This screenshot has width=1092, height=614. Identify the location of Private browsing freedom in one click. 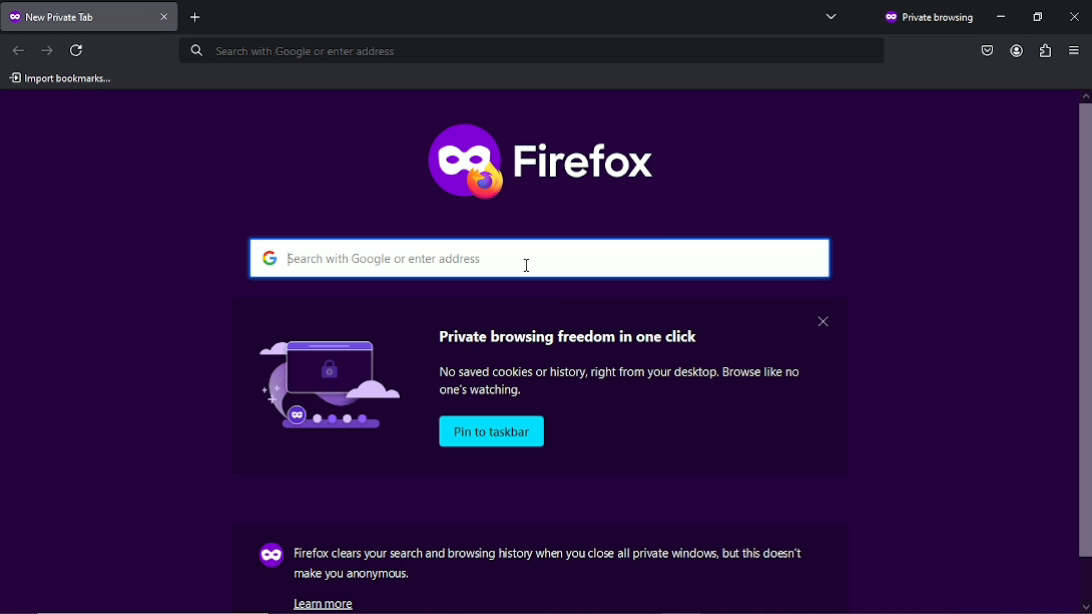
(572, 333).